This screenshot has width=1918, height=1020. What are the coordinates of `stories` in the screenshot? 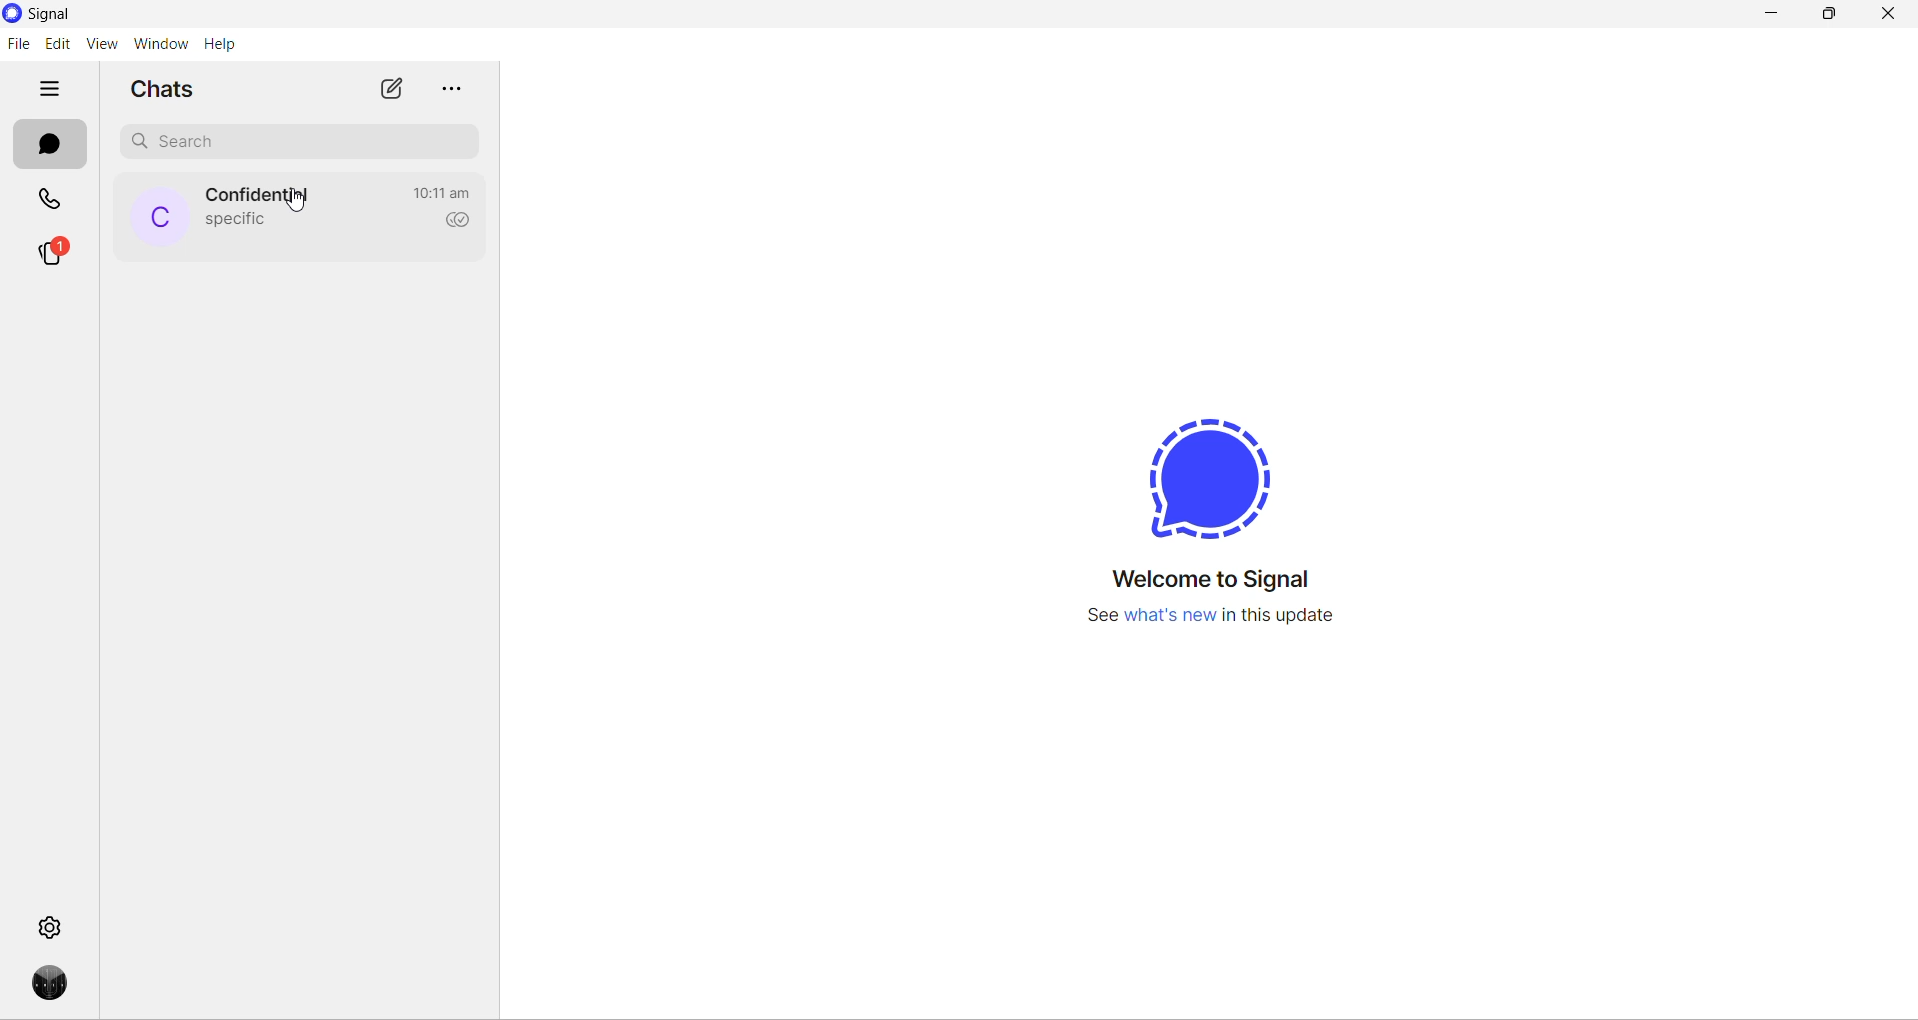 It's located at (53, 259).